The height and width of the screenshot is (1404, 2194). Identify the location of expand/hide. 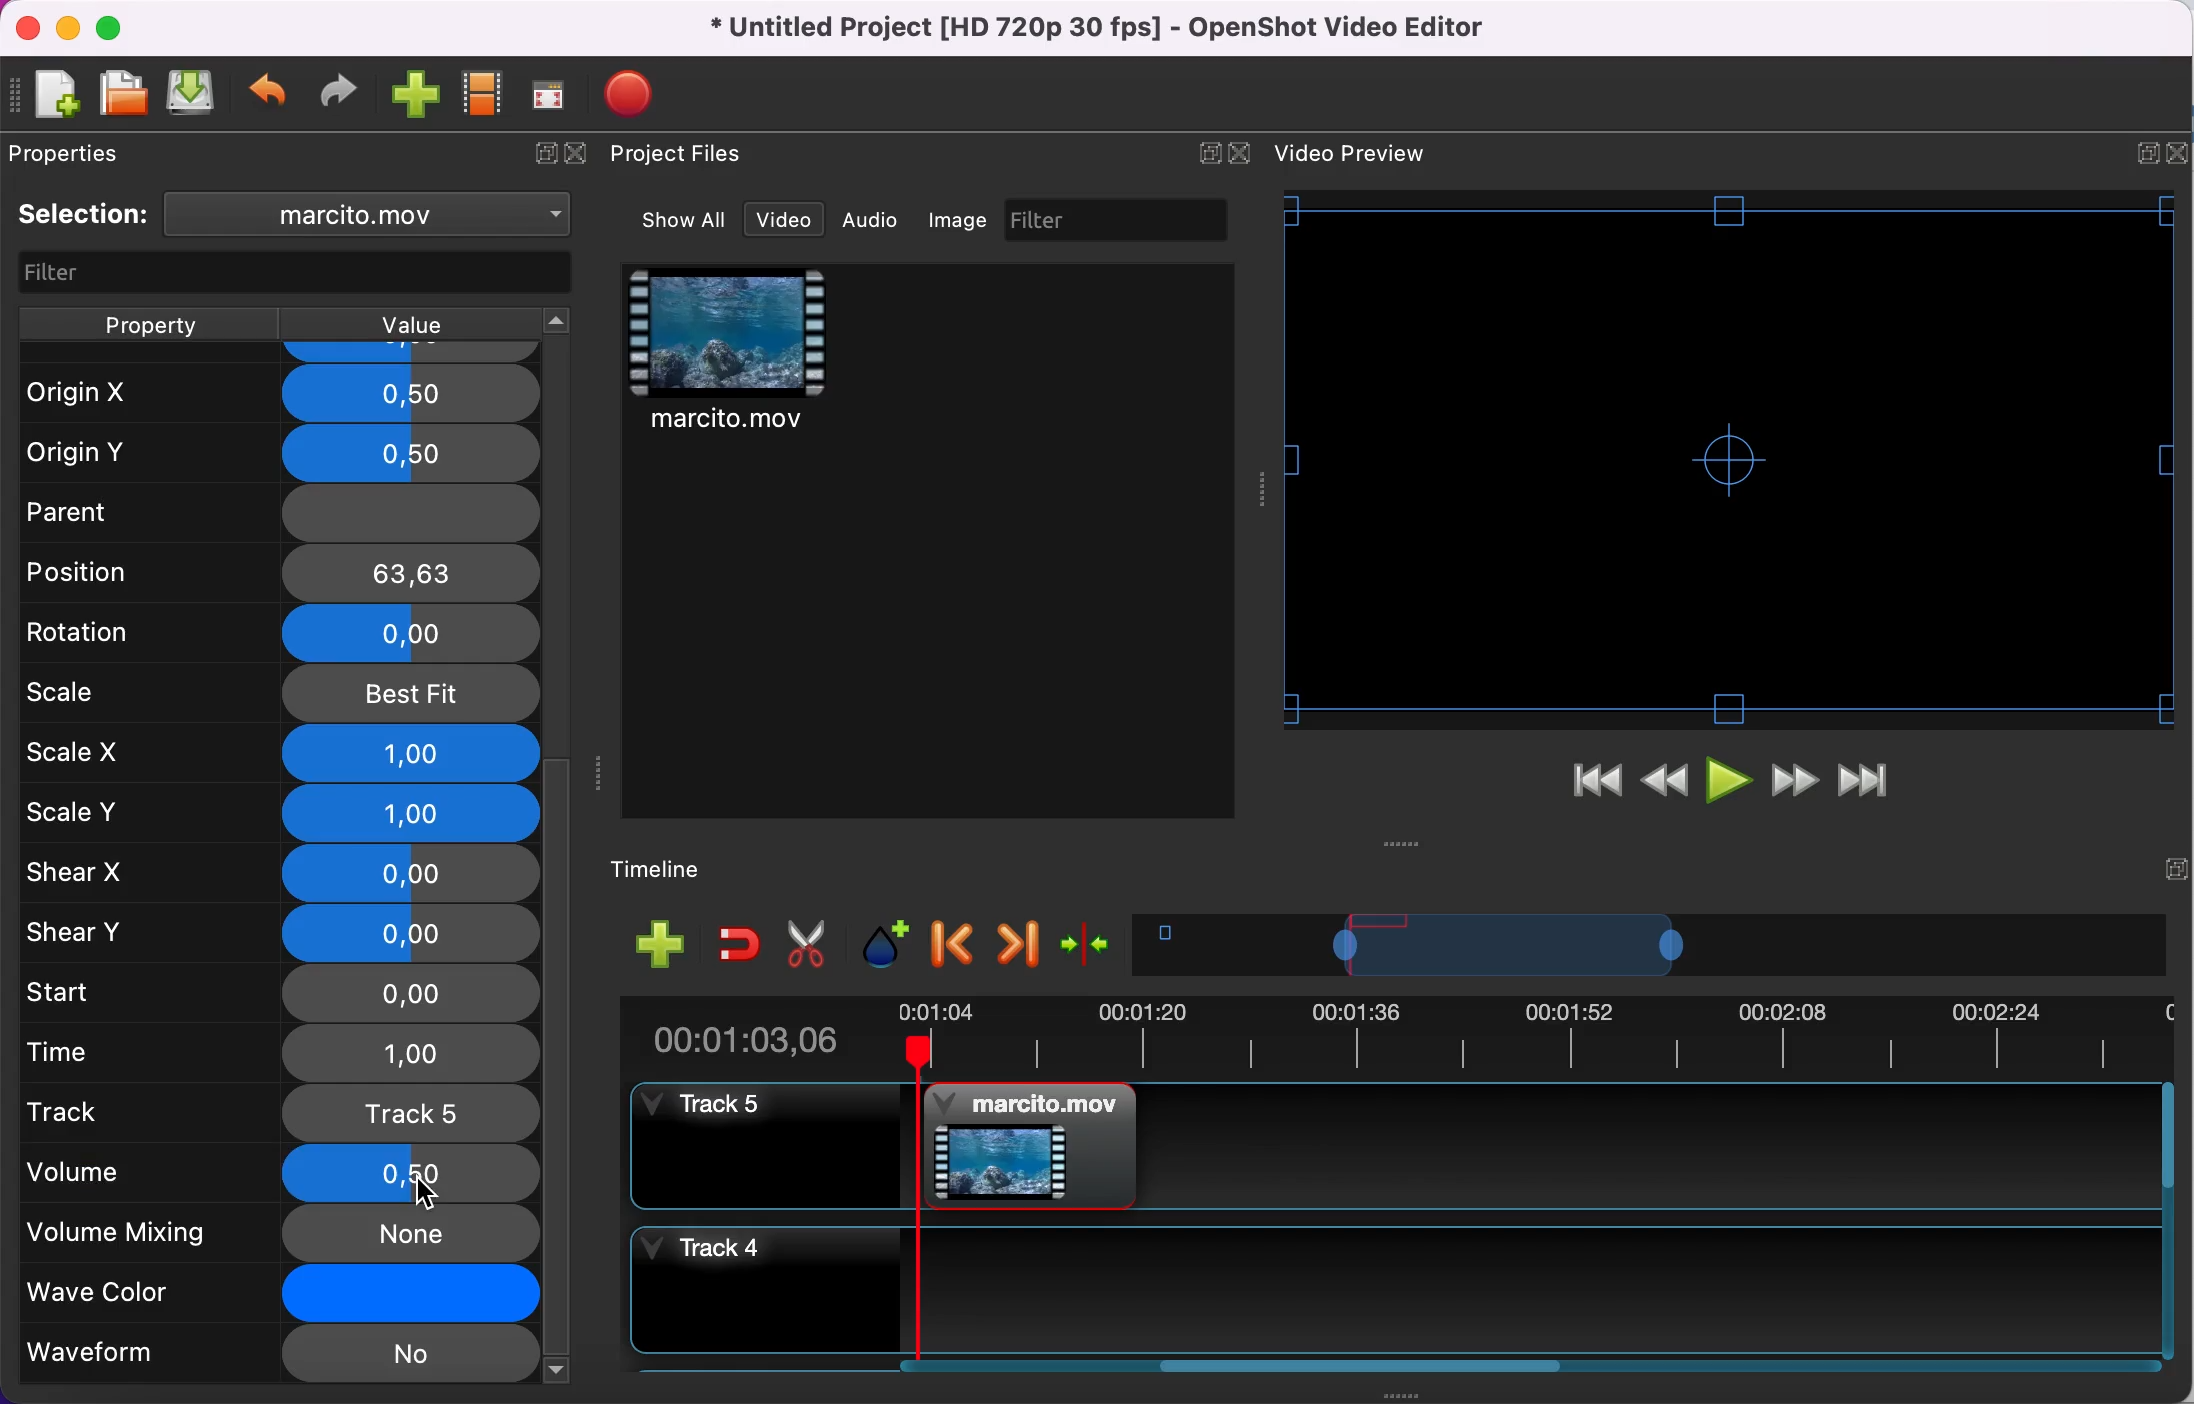
(540, 155).